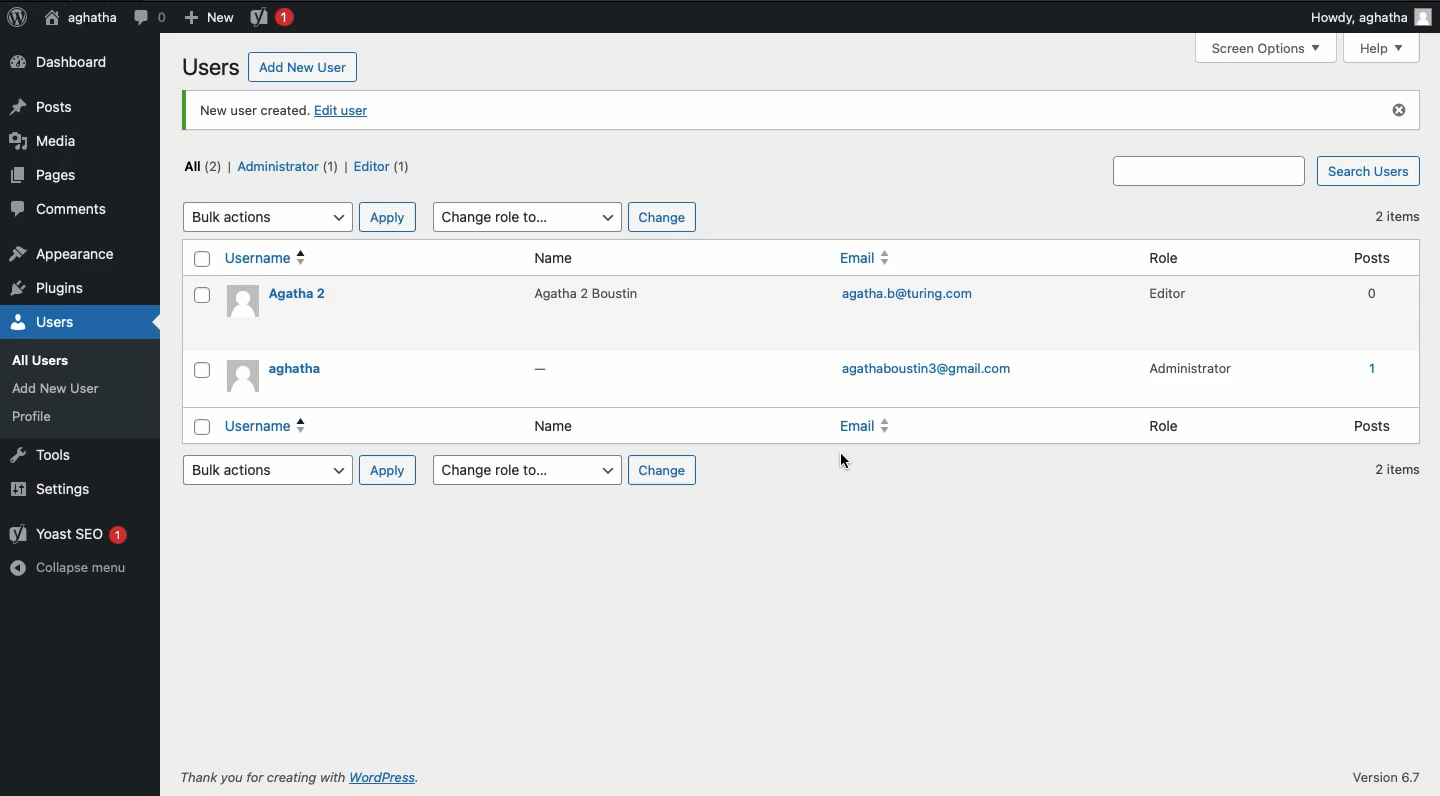  What do you see at coordinates (77, 17) in the screenshot?
I see `aghatha` at bounding box center [77, 17].